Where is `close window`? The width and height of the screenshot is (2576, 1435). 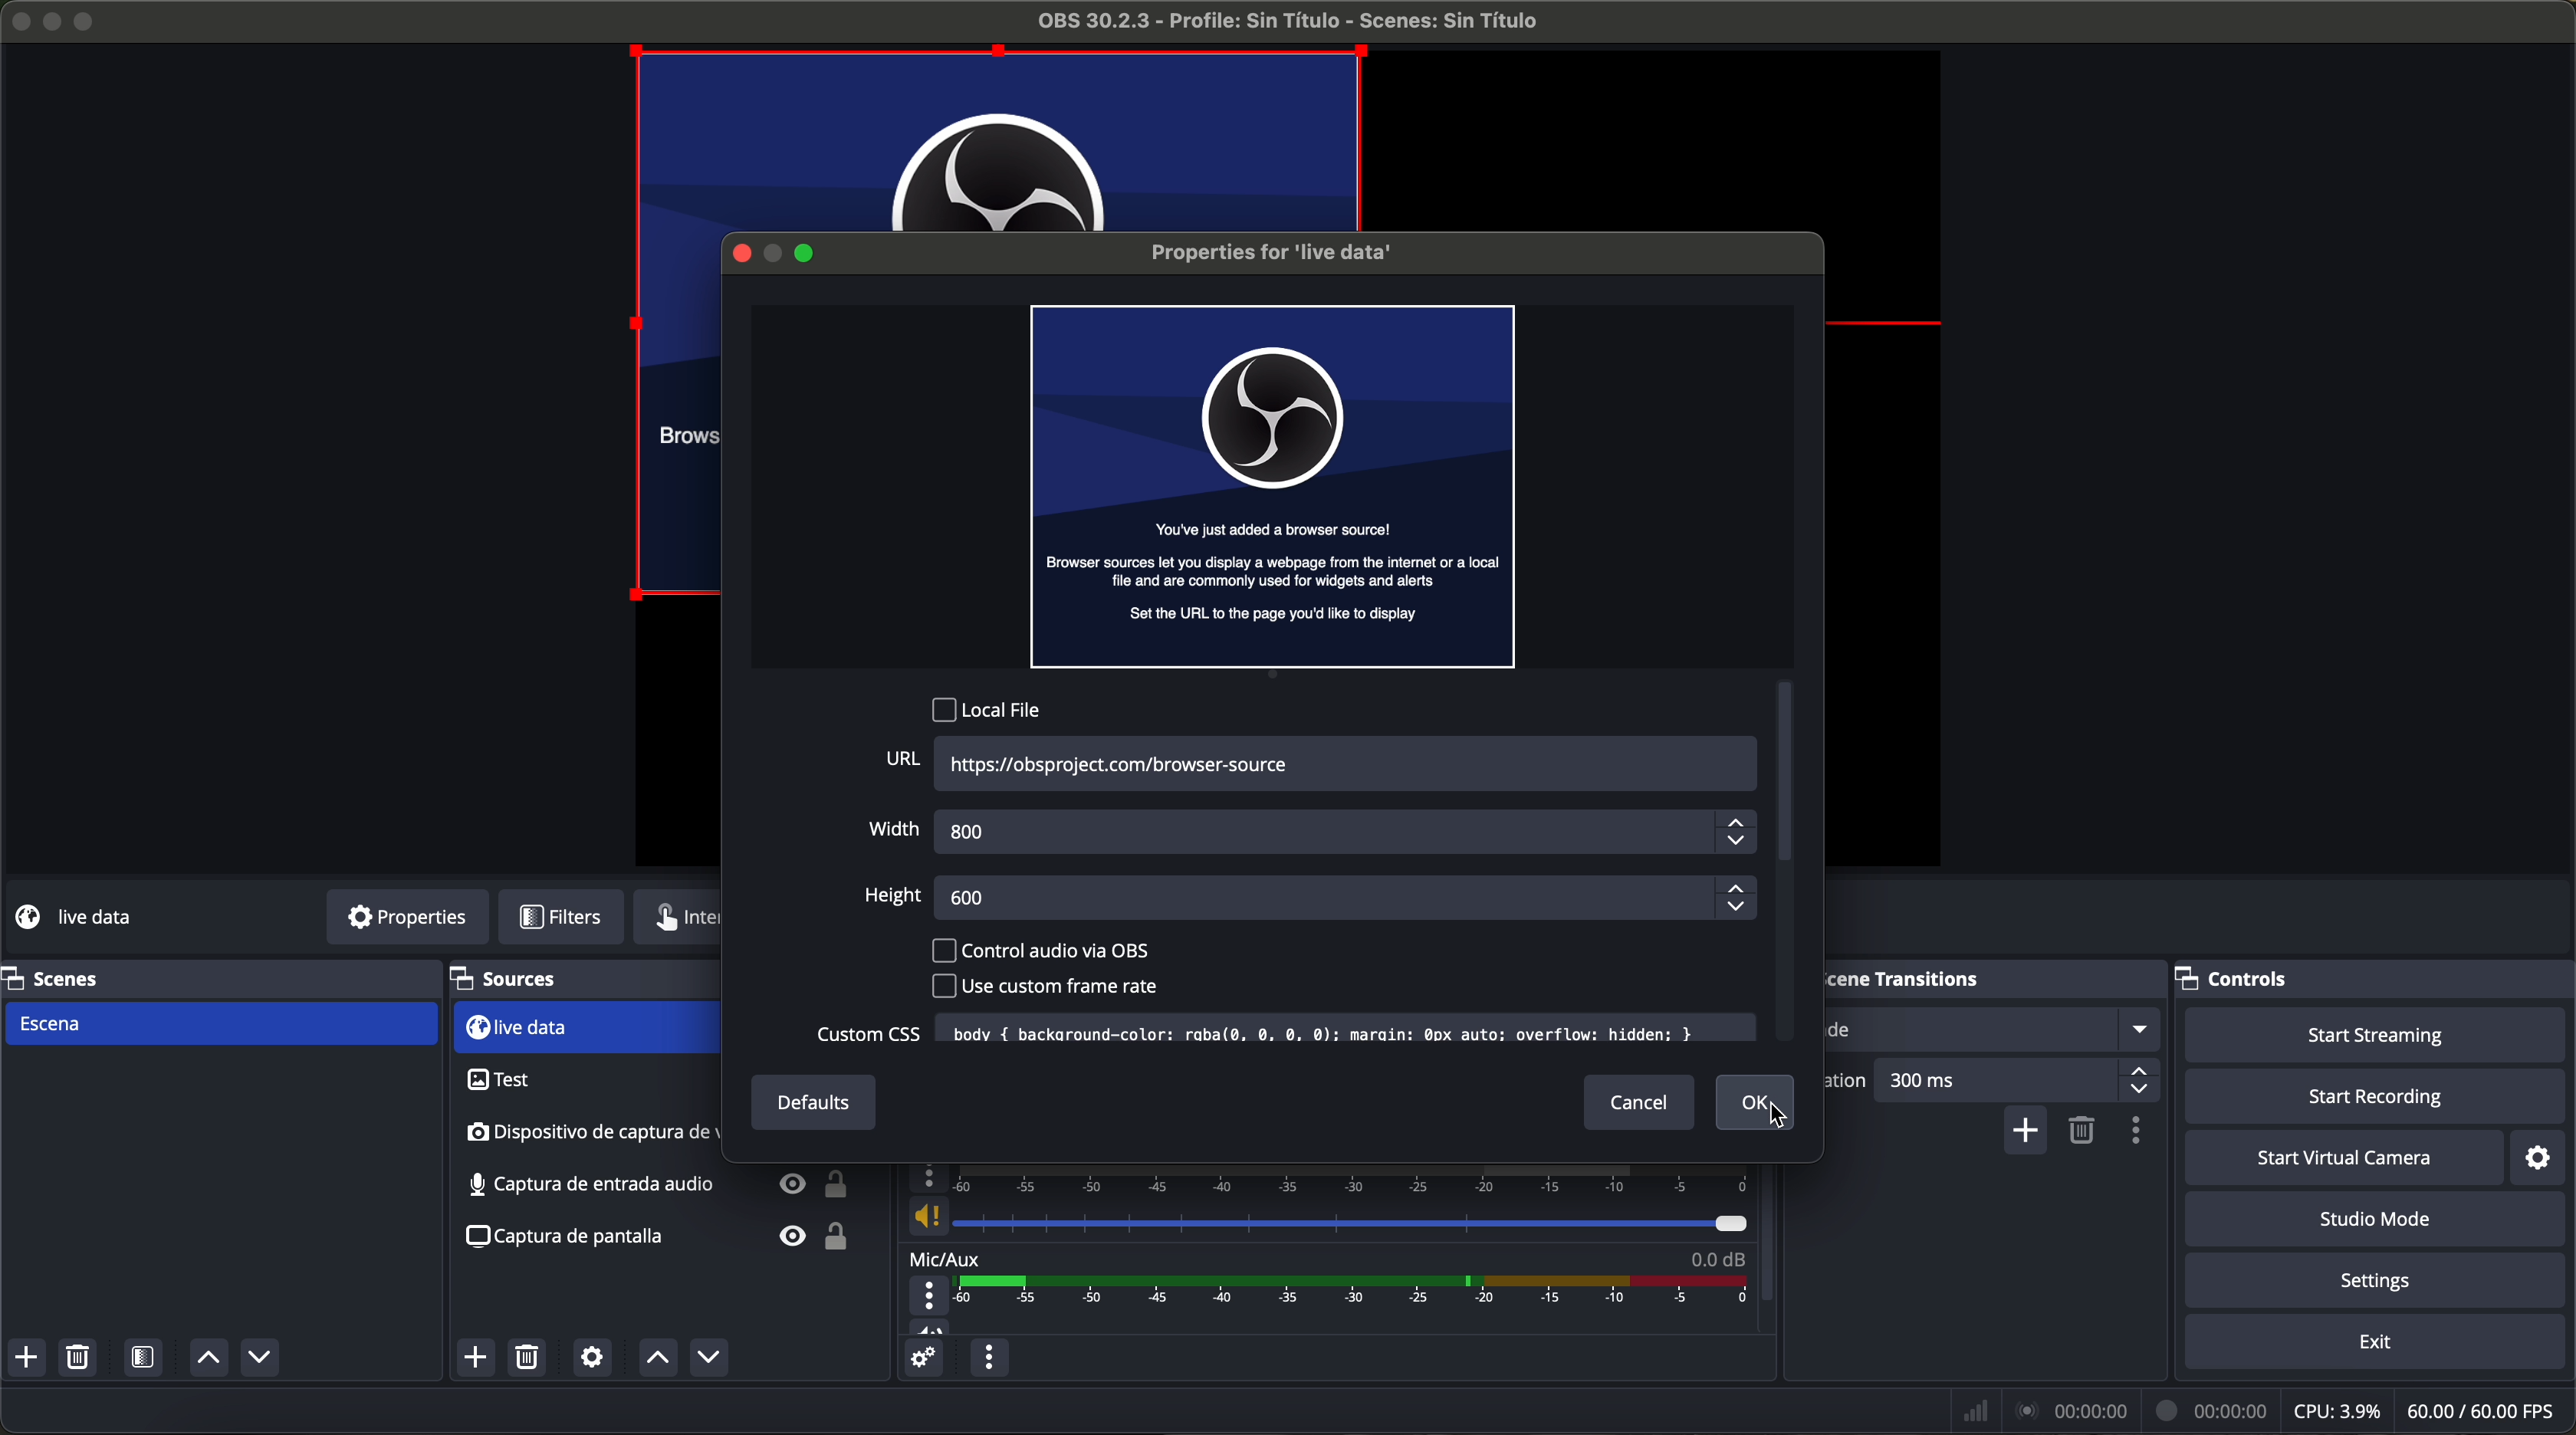 close window is located at coordinates (740, 253).